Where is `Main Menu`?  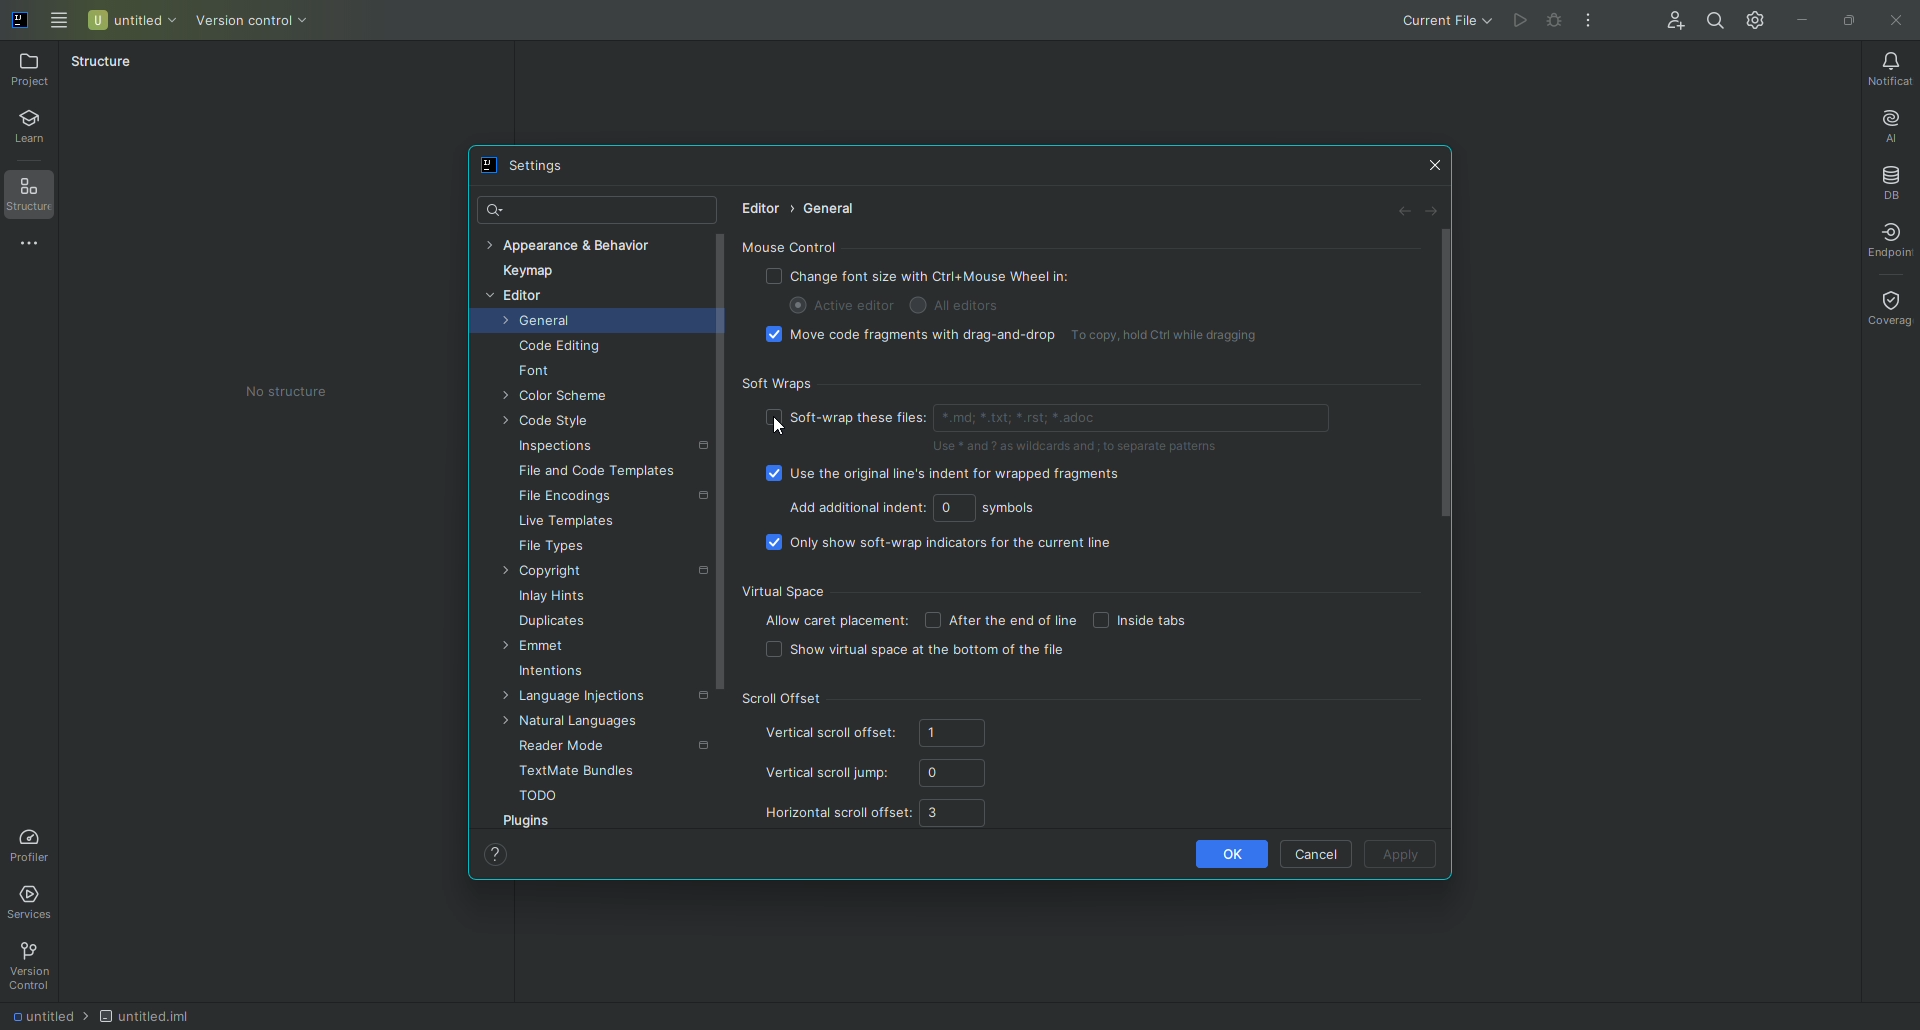 Main Menu is located at coordinates (63, 19).